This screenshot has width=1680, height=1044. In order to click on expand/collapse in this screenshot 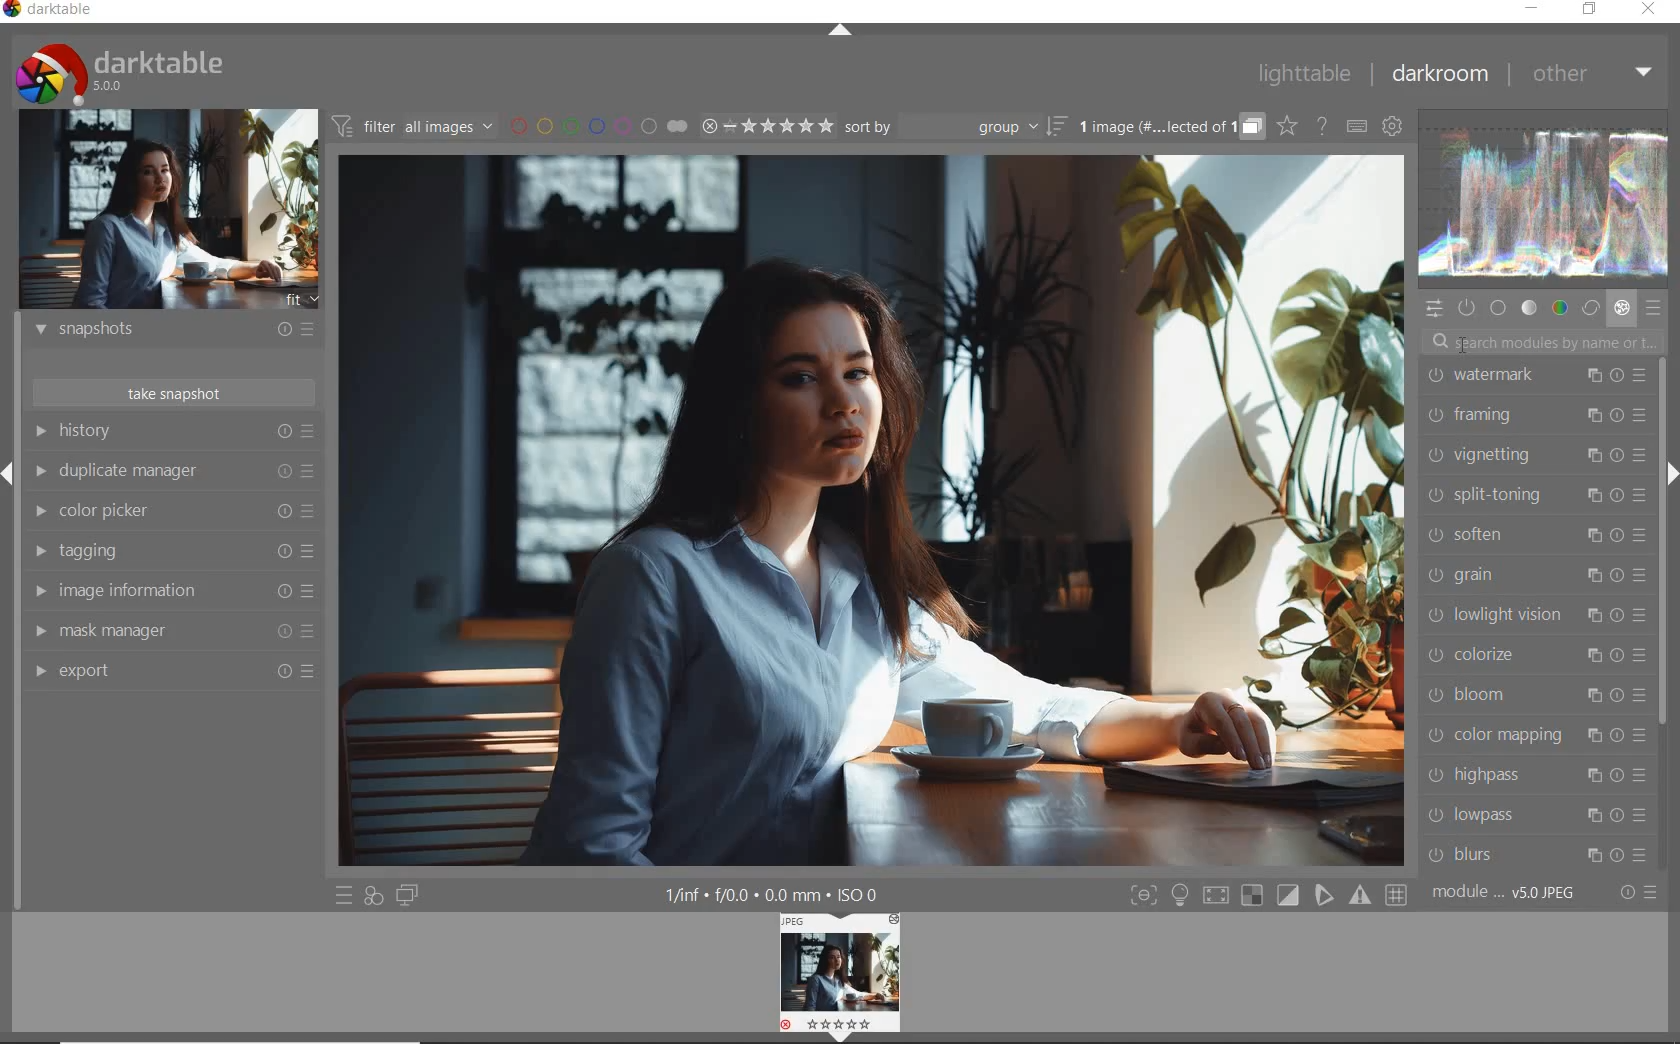, I will do `click(842, 25)`.